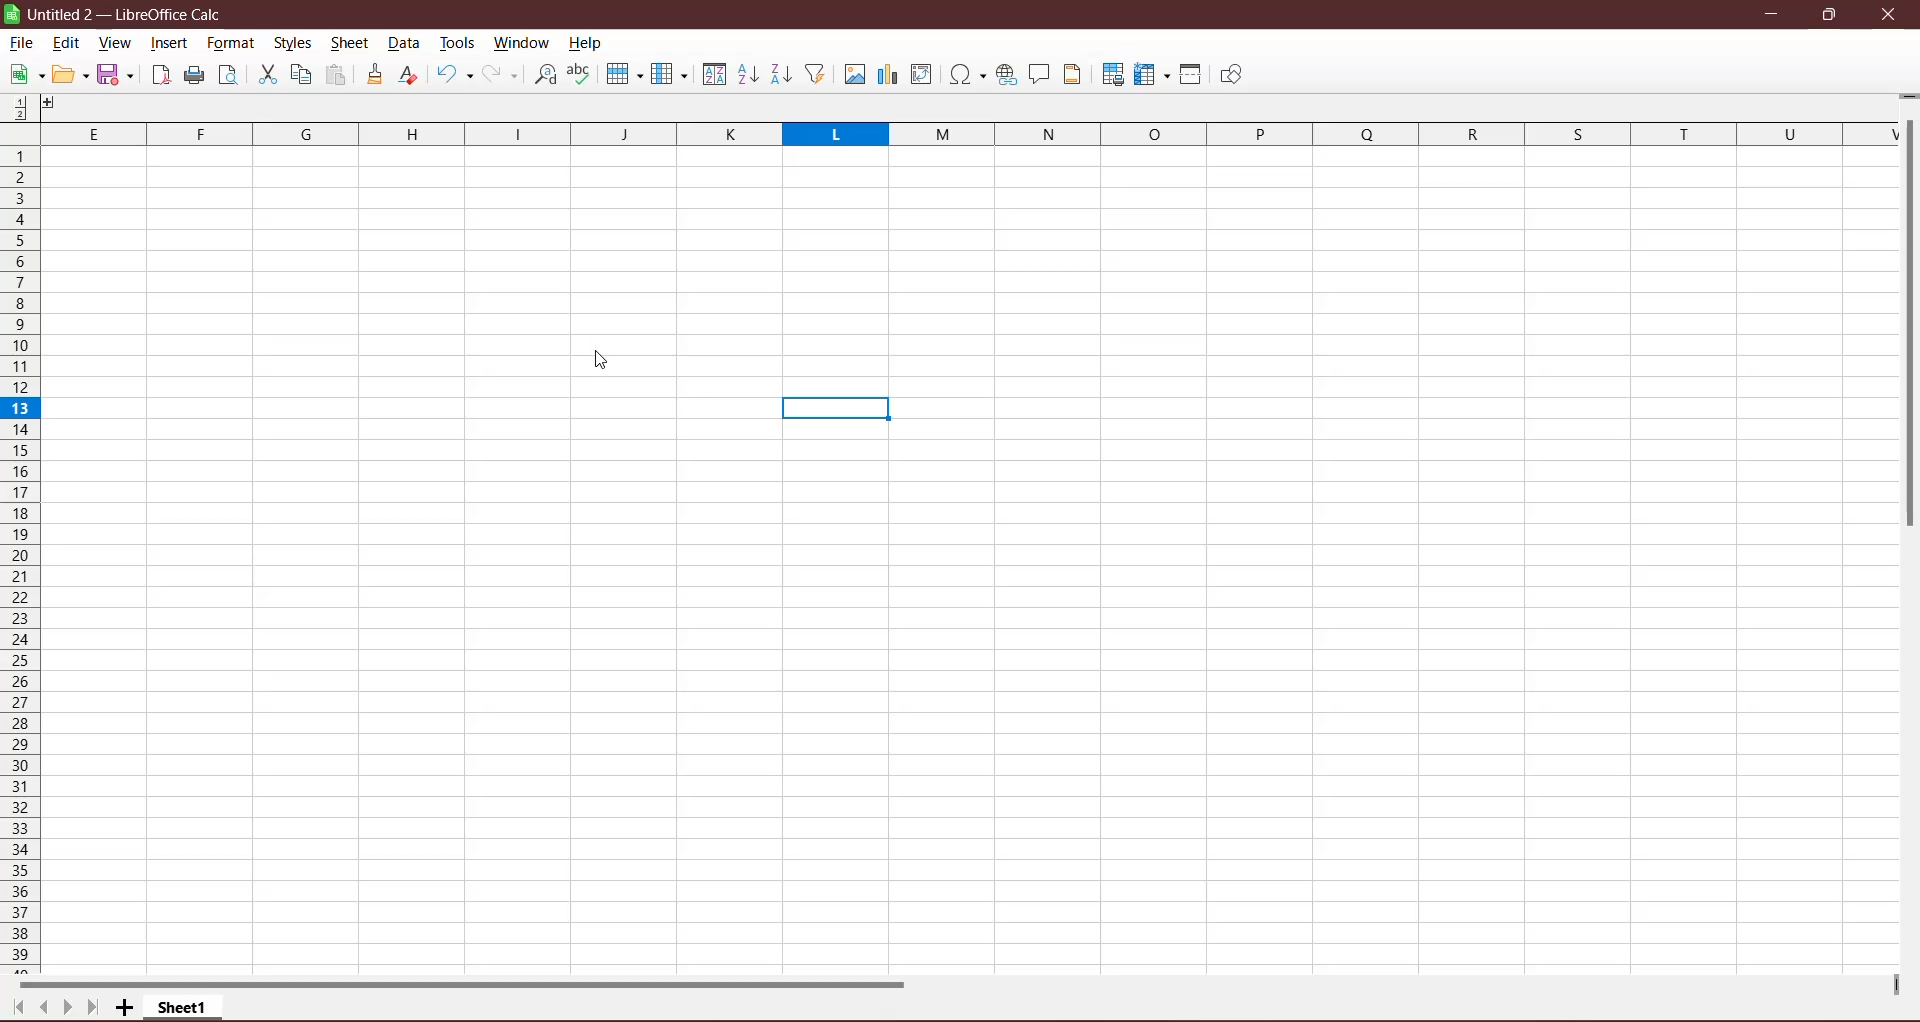 This screenshot has width=1920, height=1022. What do you see at coordinates (230, 43) in the screenshot?
I see `Format` at bounding box center [230, 43].